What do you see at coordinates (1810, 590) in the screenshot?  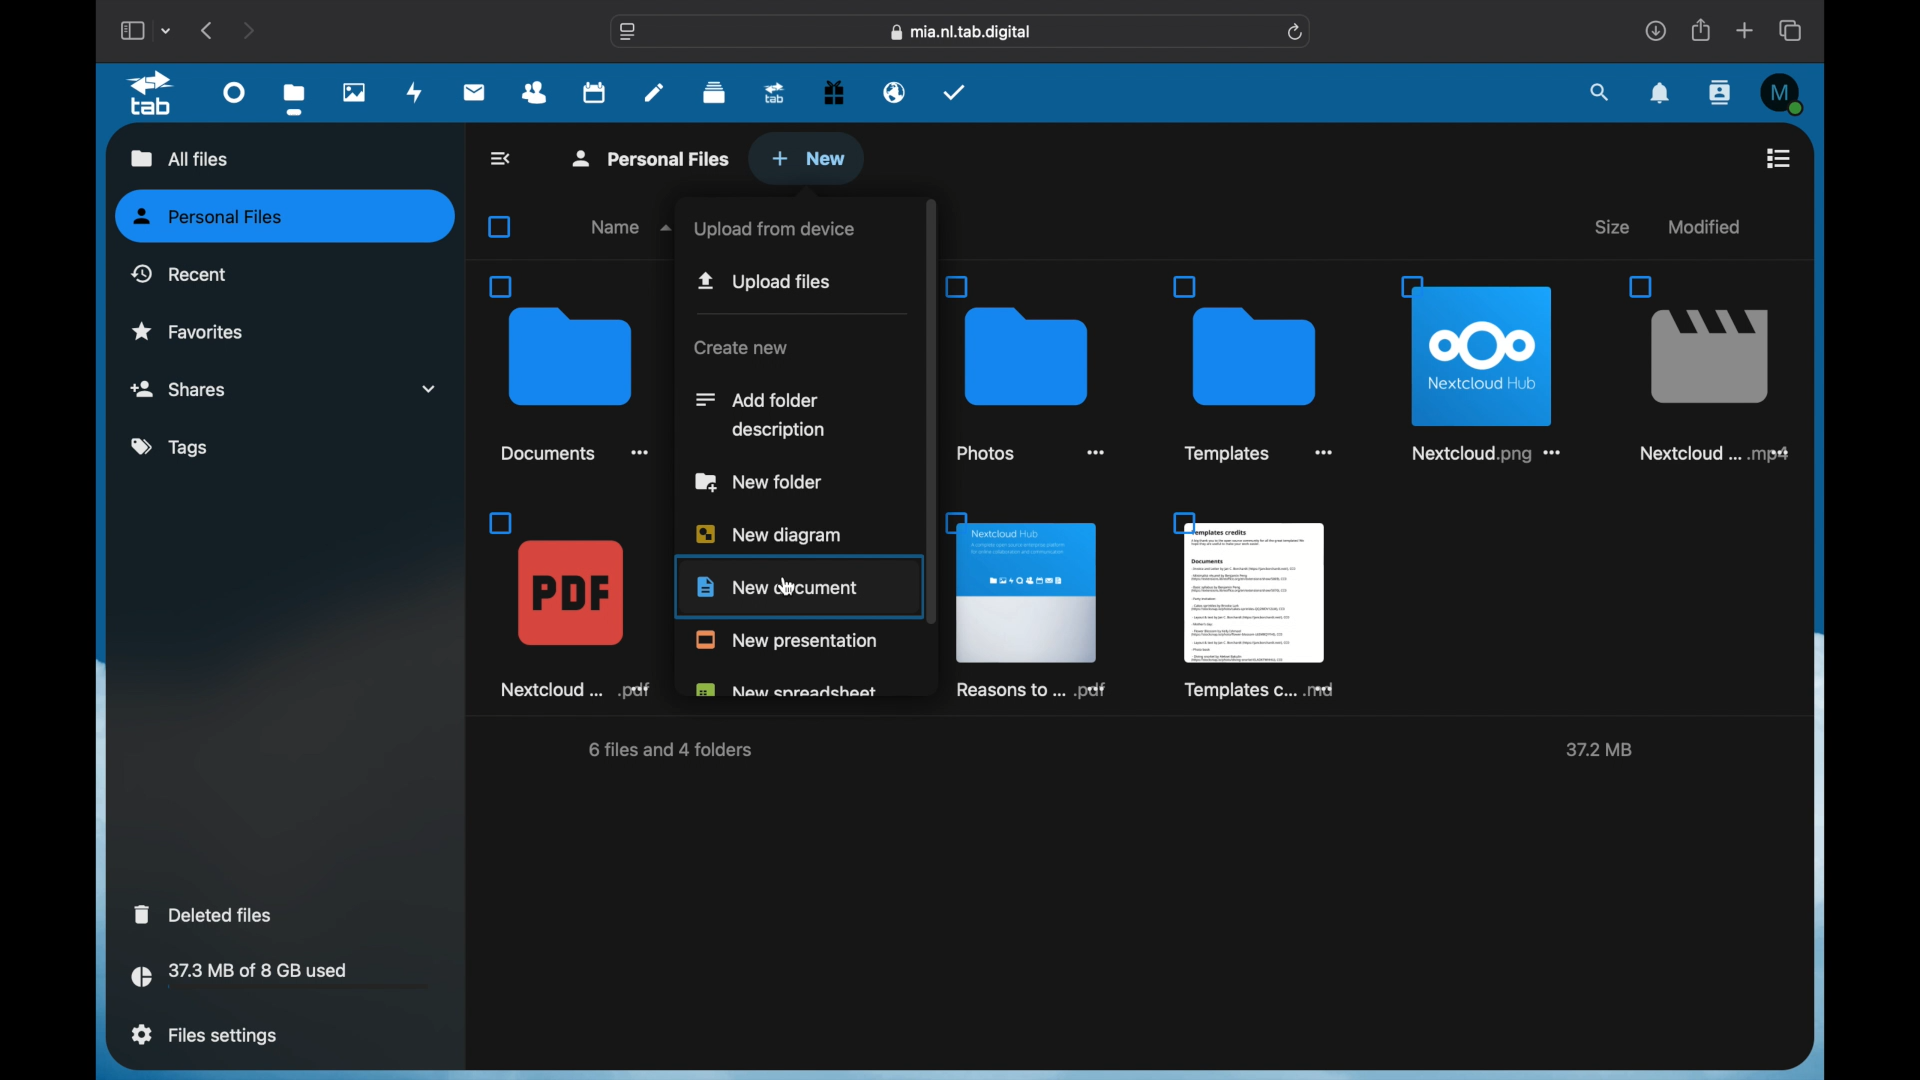 I see `scroll box` at bounding box center [1810, 590].